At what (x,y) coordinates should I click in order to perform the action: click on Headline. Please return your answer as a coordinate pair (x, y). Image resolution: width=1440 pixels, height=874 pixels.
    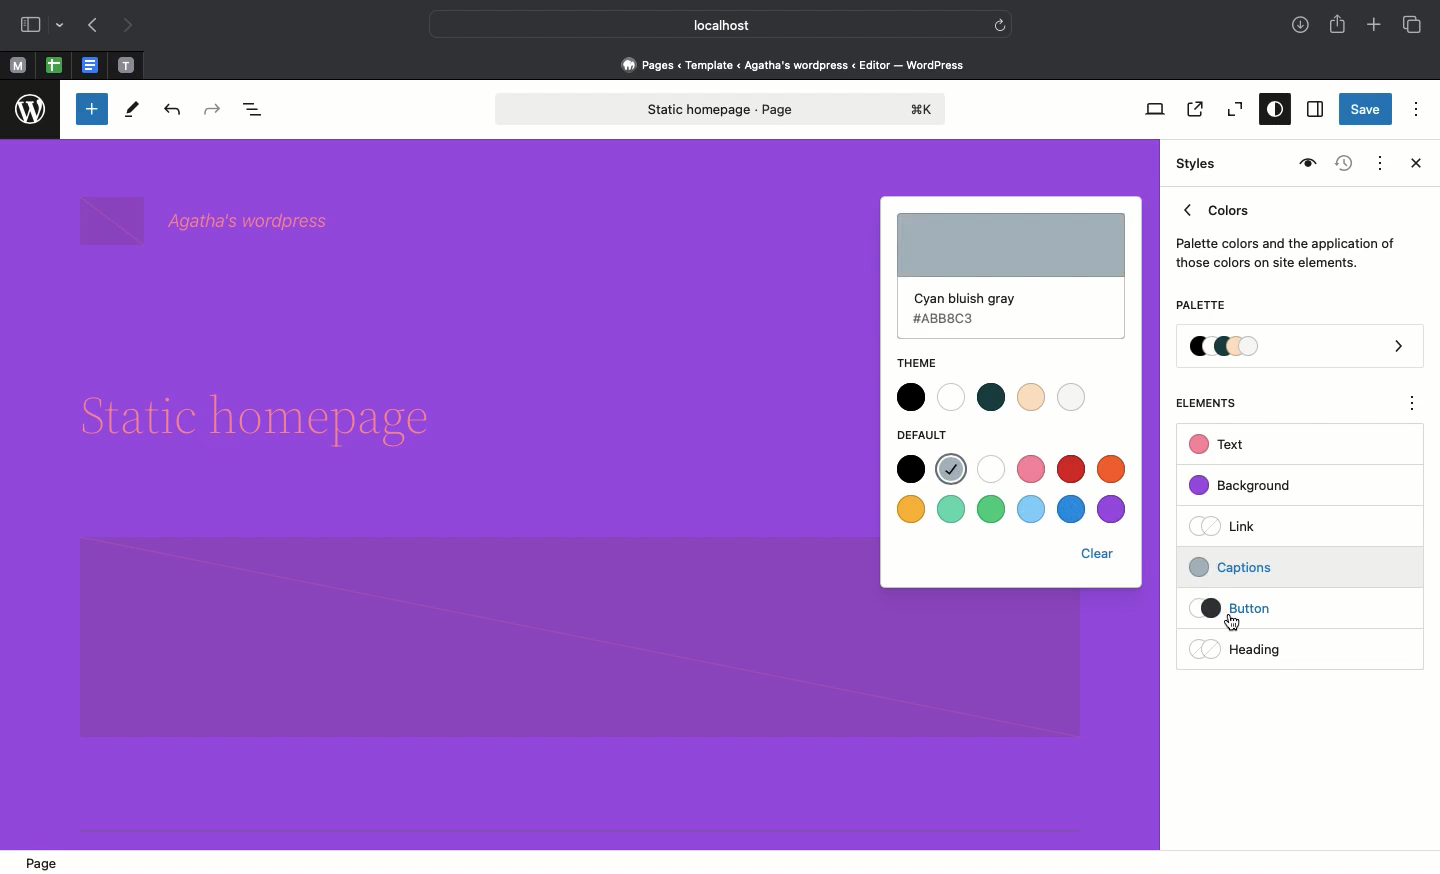
    Looking at the image, I should click on (272, 420).